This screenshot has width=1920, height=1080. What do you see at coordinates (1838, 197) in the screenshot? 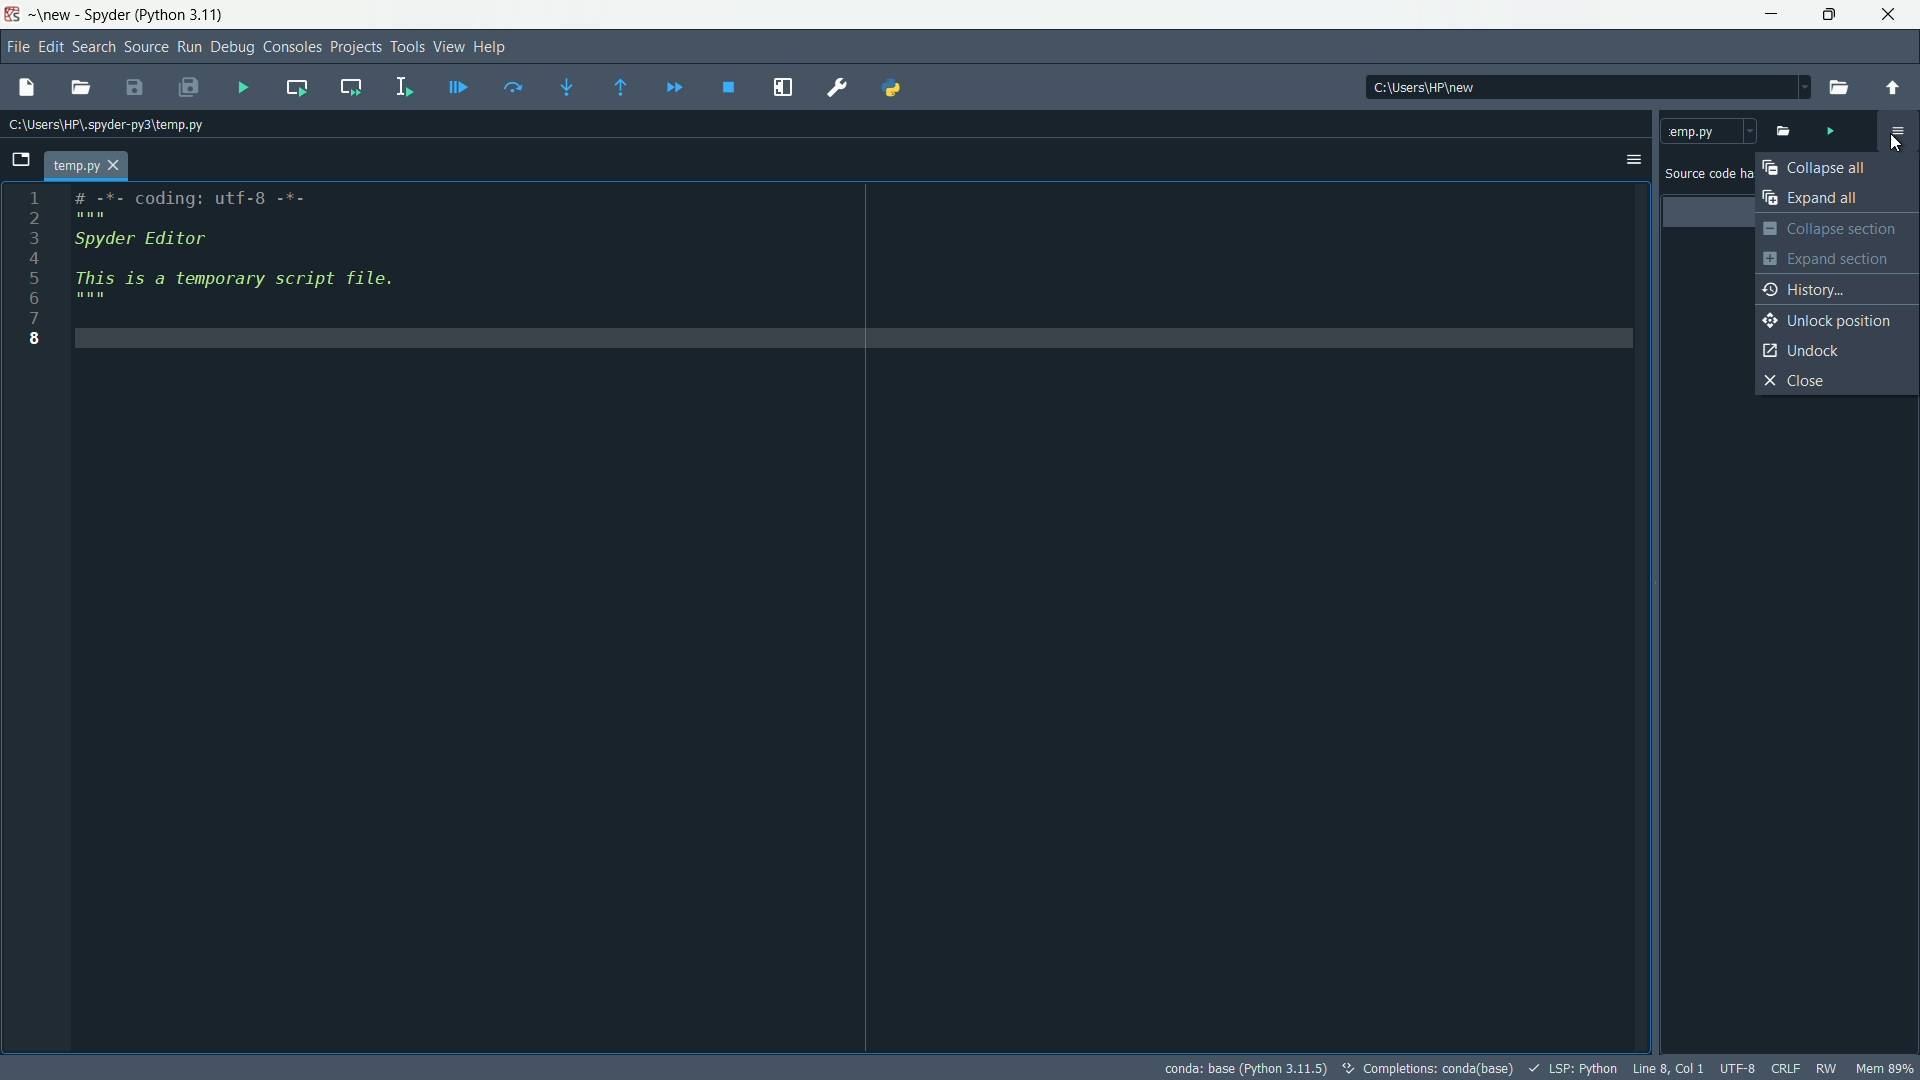
I see `expand all` at bounding box center [1838, 197].